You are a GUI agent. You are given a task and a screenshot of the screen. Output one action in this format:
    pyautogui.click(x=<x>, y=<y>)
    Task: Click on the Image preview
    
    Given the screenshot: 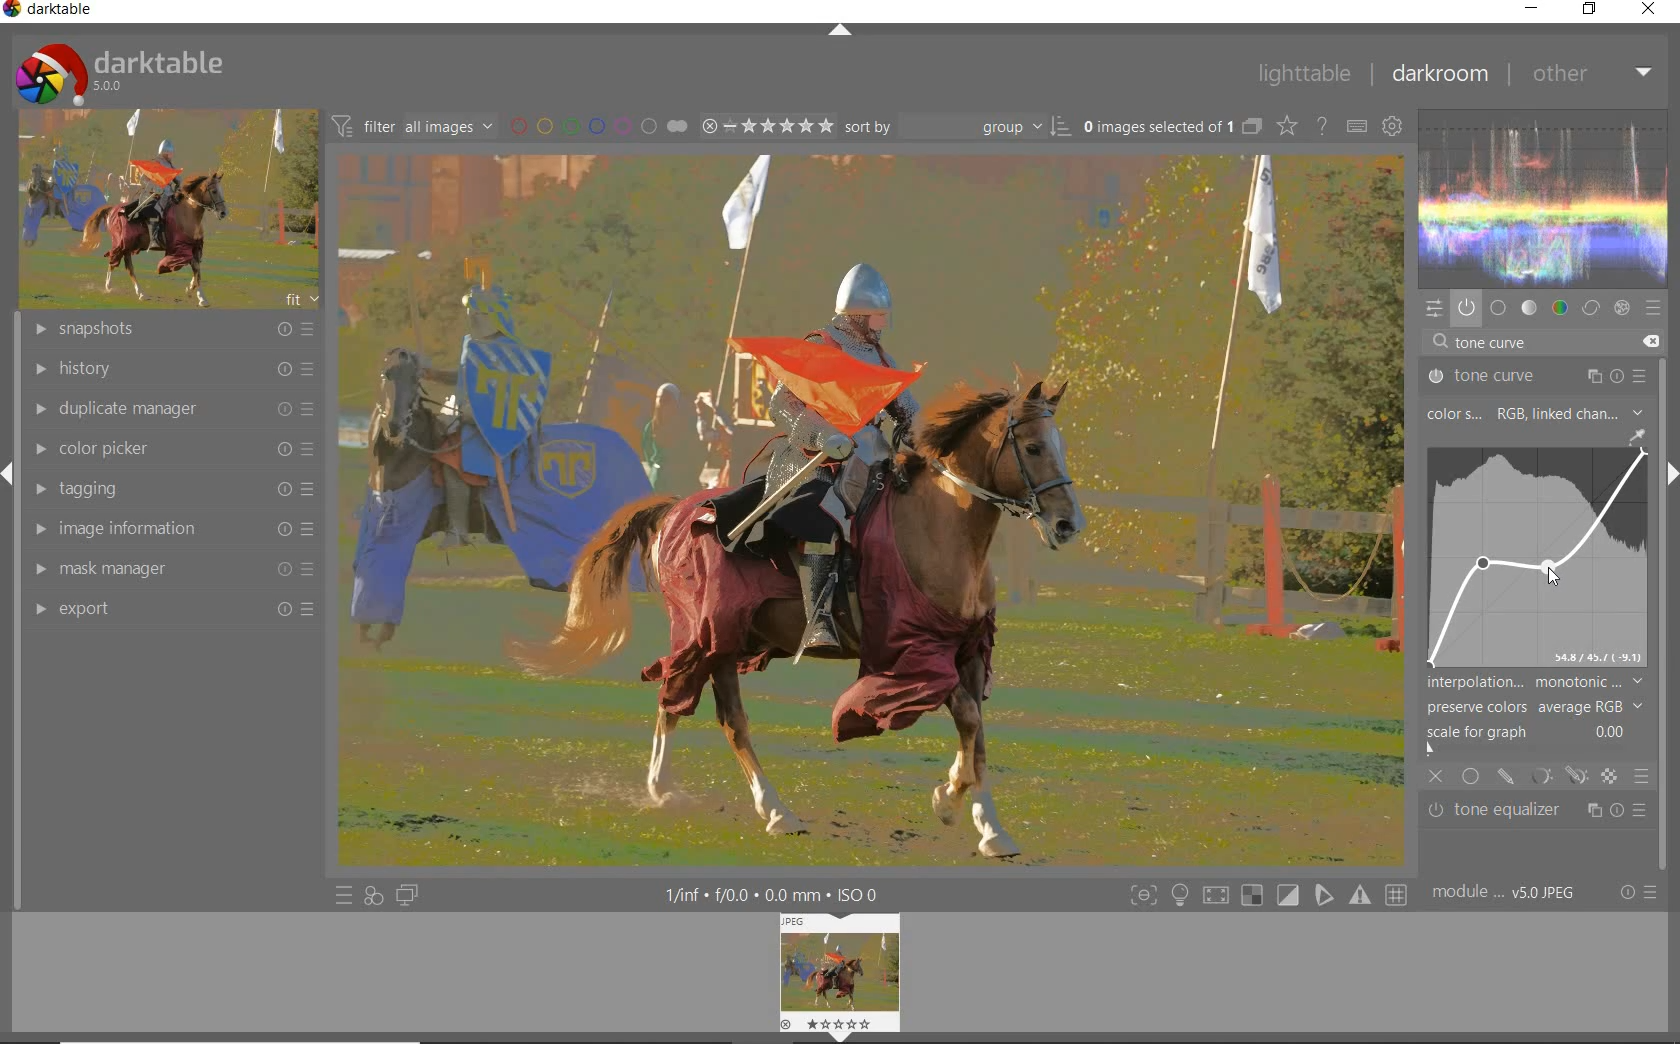 What is the action you would take?
    pyautogui.click(x=843, y=974)
    